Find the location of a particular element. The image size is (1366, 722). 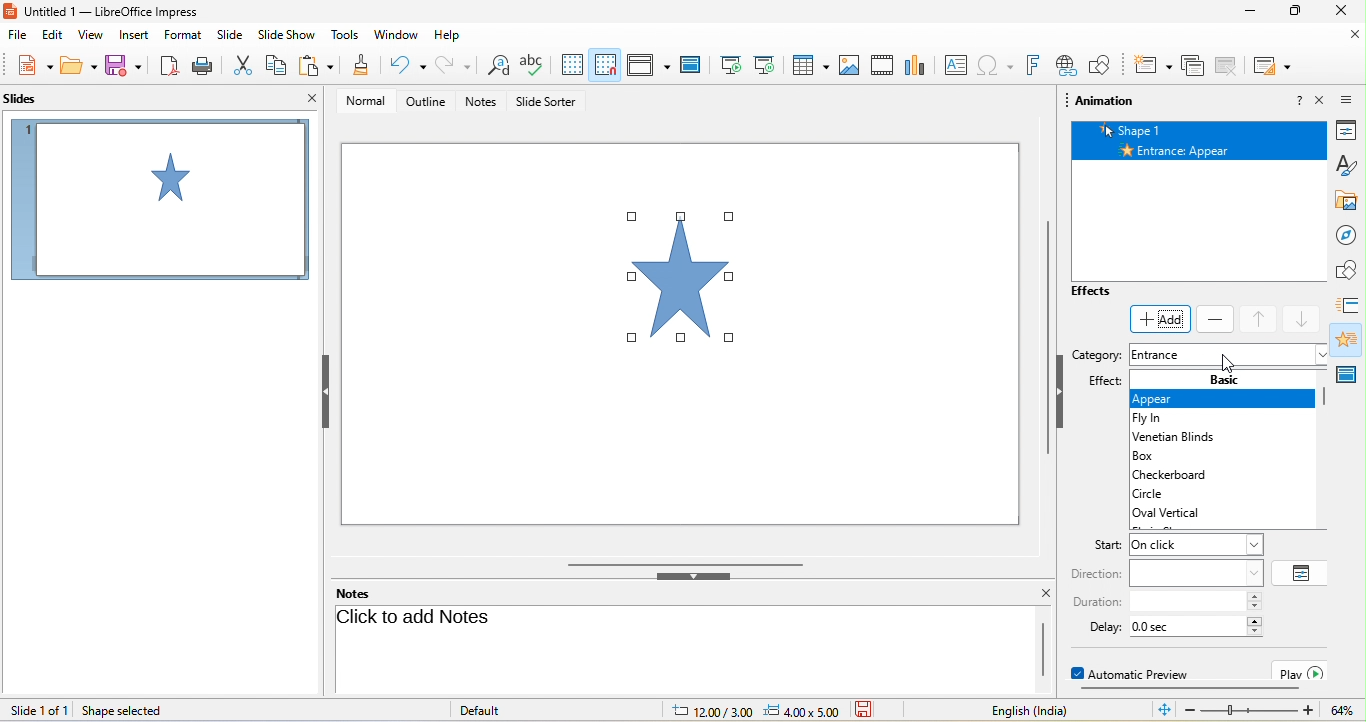

input duration is located at coordinates (1187, 602).